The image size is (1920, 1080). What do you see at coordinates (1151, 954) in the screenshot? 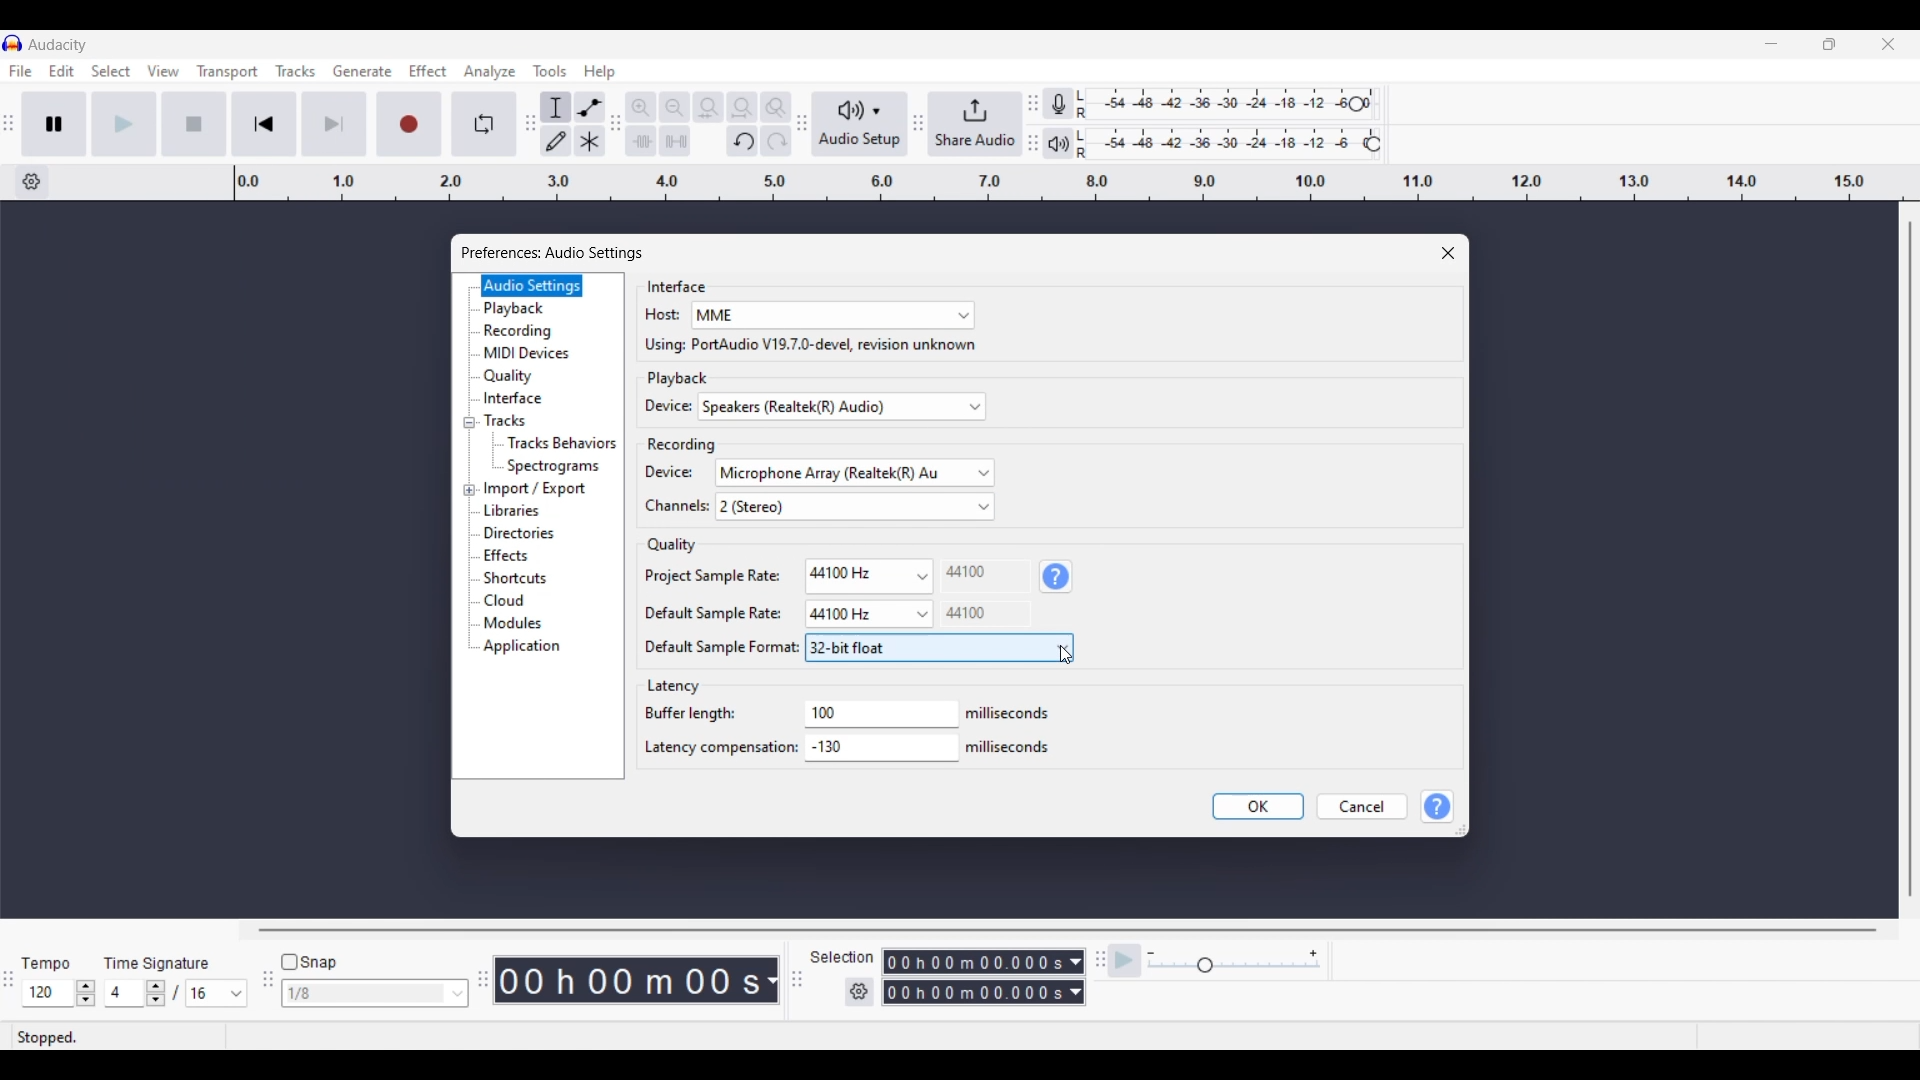
I see `Decrease playback speed to minimum` at bounding box center [1151, 954].